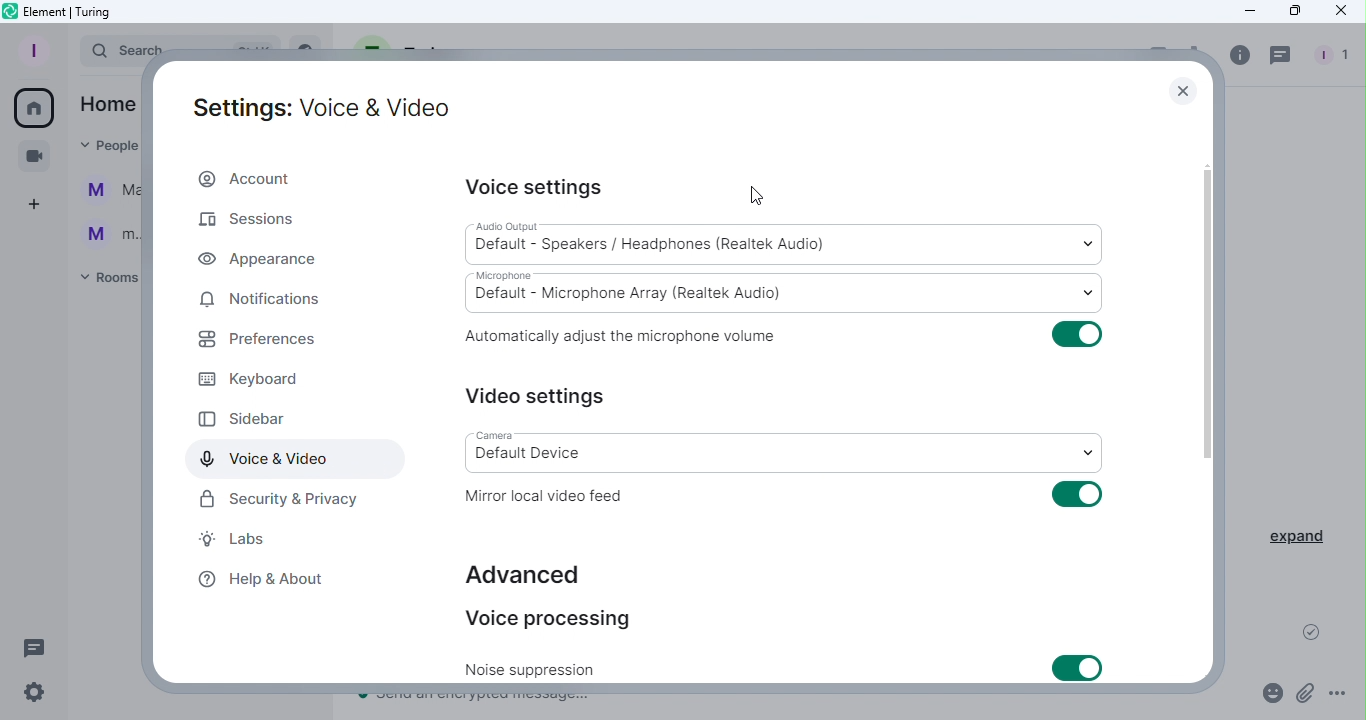 The image size is (1366, 720). Describe the element at coordinates (572, 617) in the screenshot. I see `Voice processing` at that location.